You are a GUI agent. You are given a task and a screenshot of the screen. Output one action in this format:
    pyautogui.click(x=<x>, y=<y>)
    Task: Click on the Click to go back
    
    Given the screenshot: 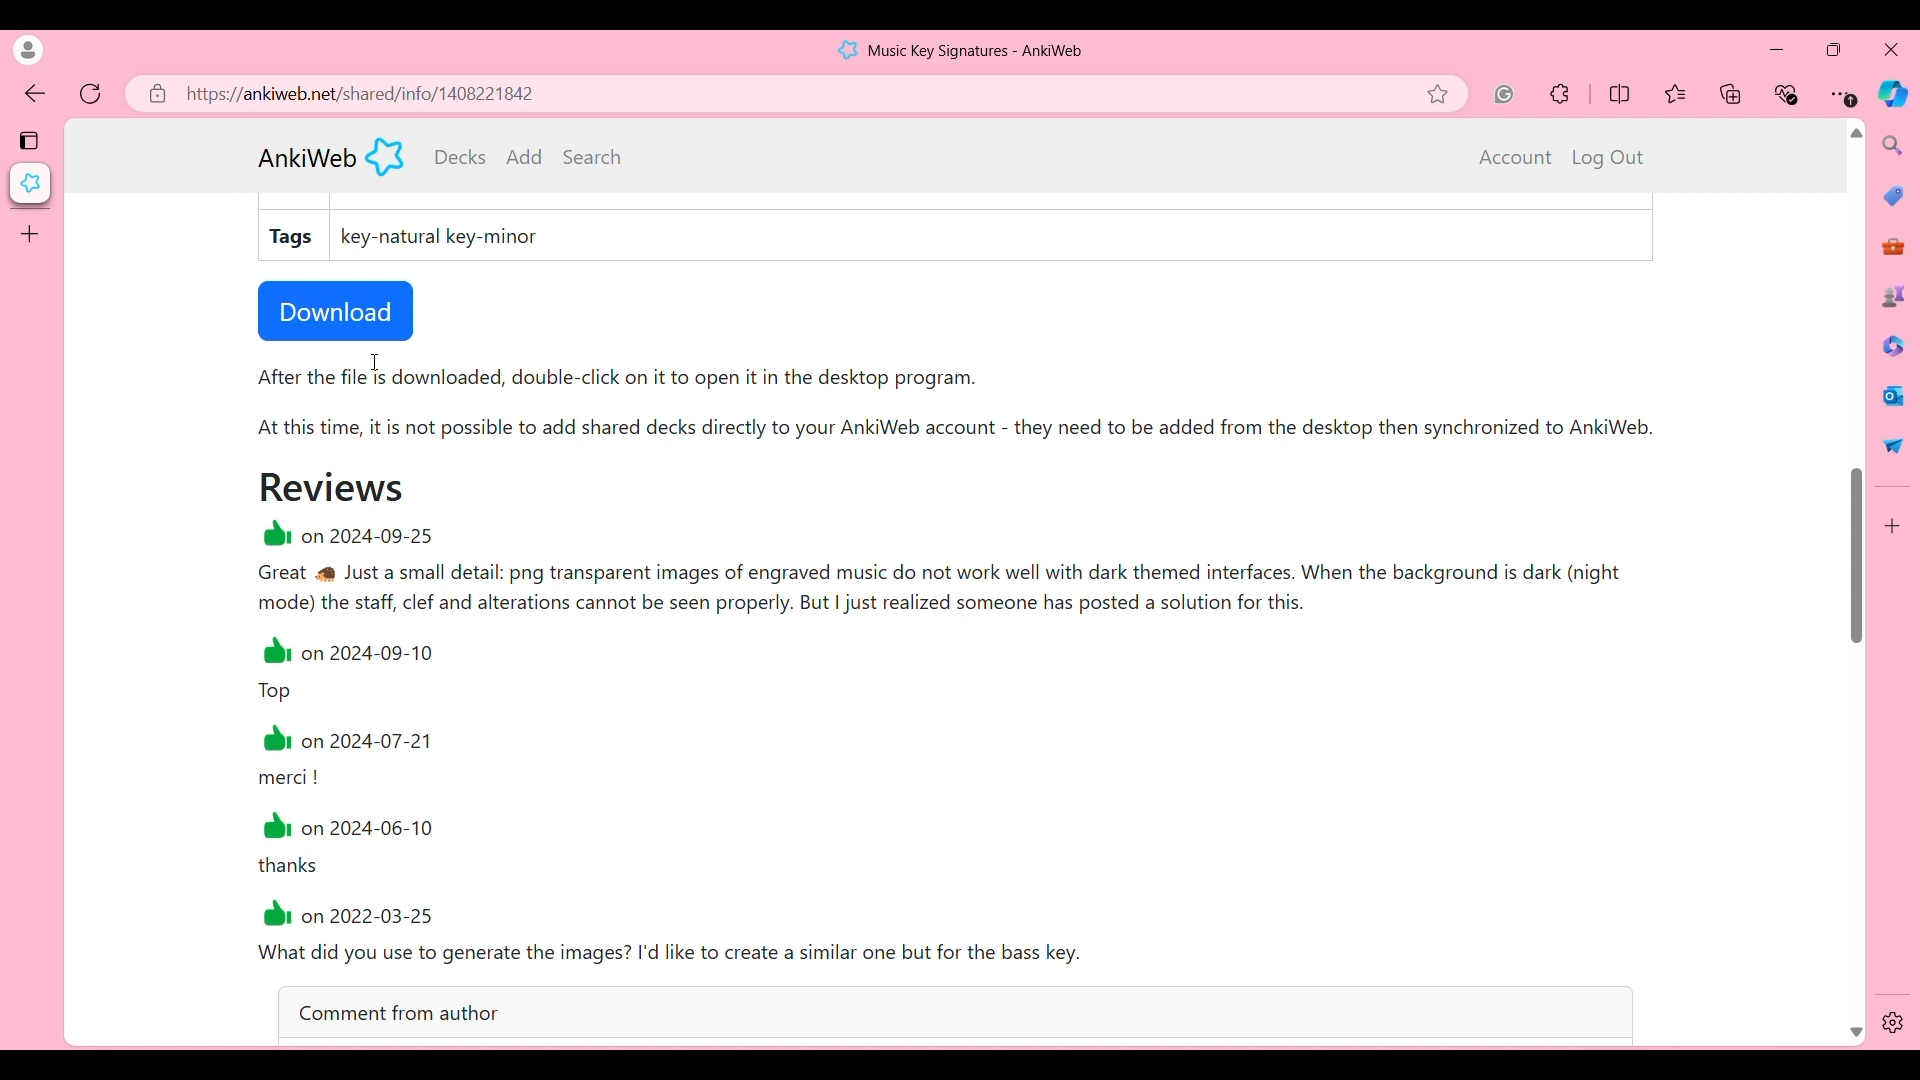 What is the action you would take?
    pyautogui.click(x=36, y=95)
    